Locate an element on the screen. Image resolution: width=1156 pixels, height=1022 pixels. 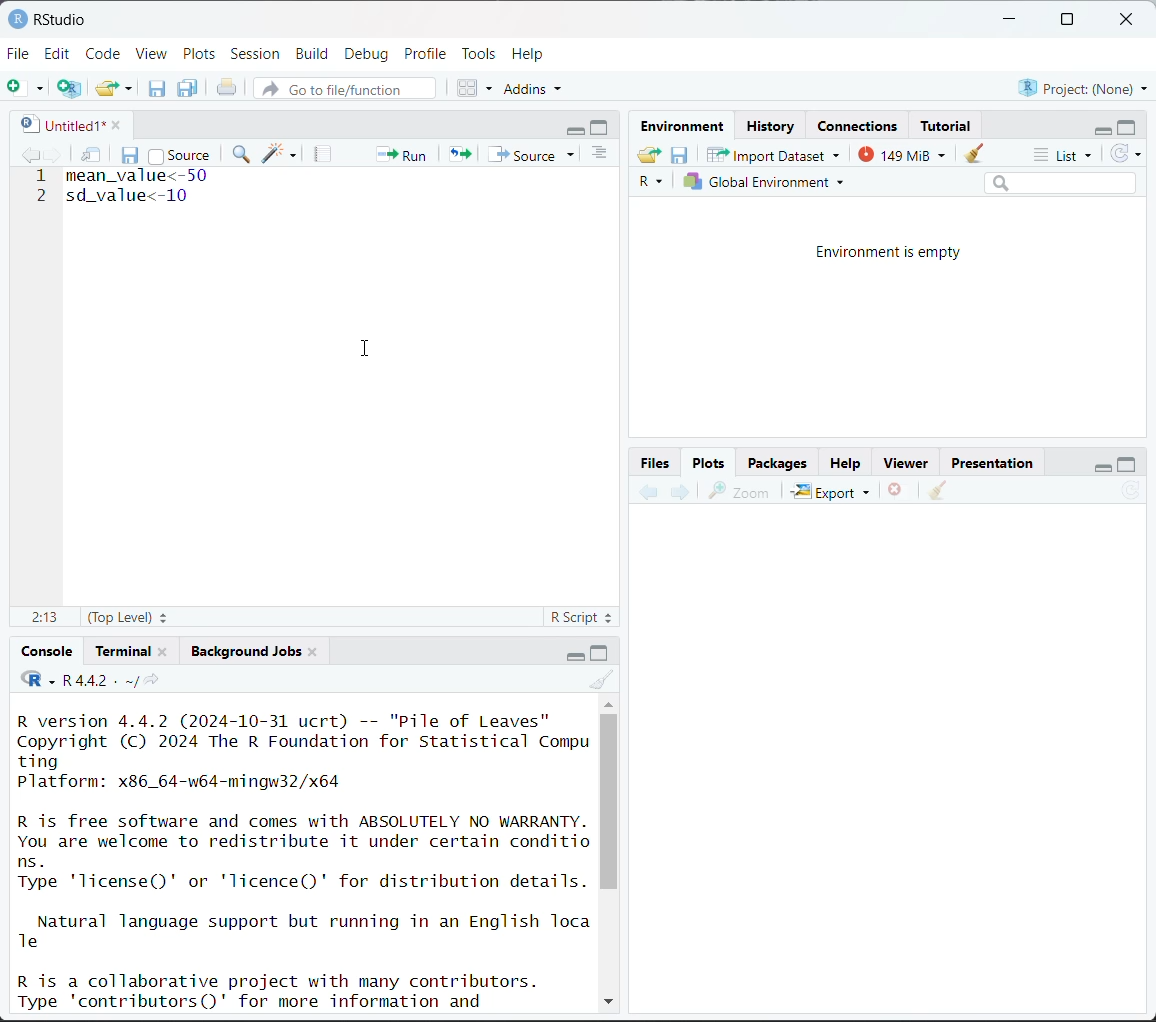
close is located at coordinates (1130, 20).